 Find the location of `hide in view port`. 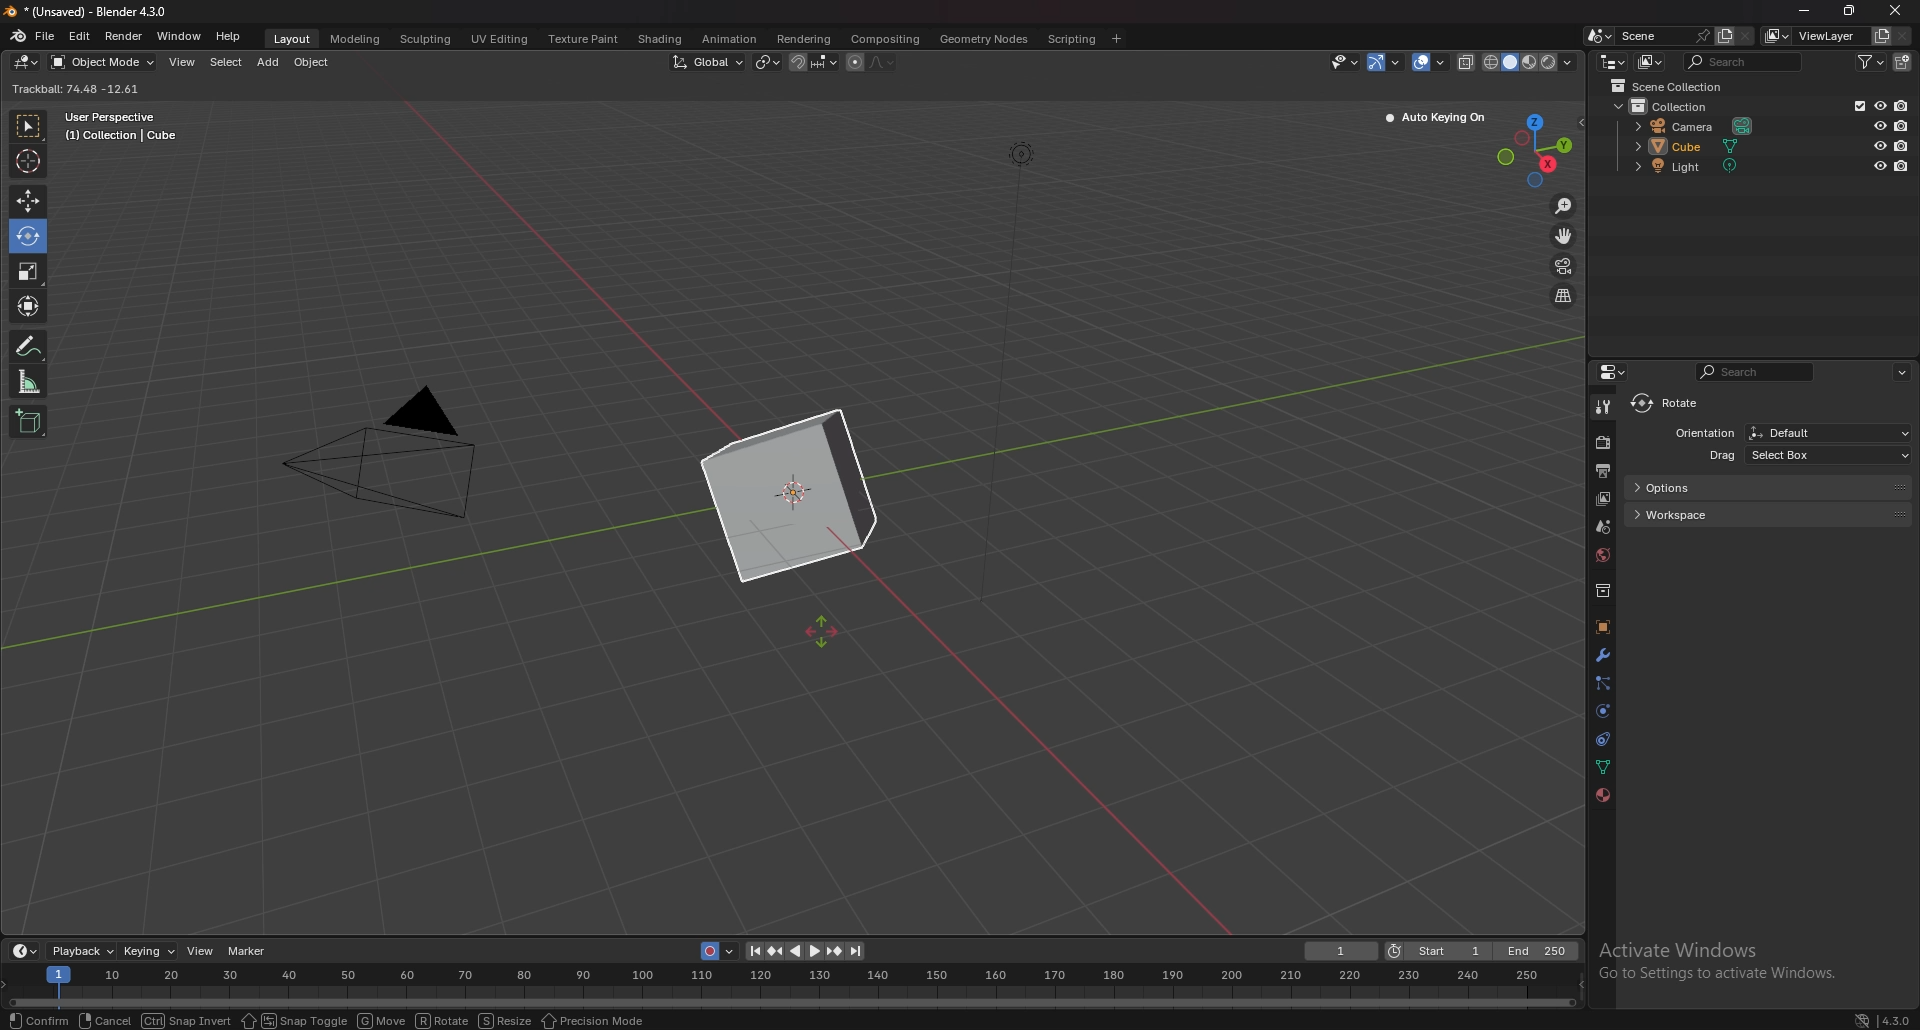

hide in view port is located at coordinates (1879, 165).